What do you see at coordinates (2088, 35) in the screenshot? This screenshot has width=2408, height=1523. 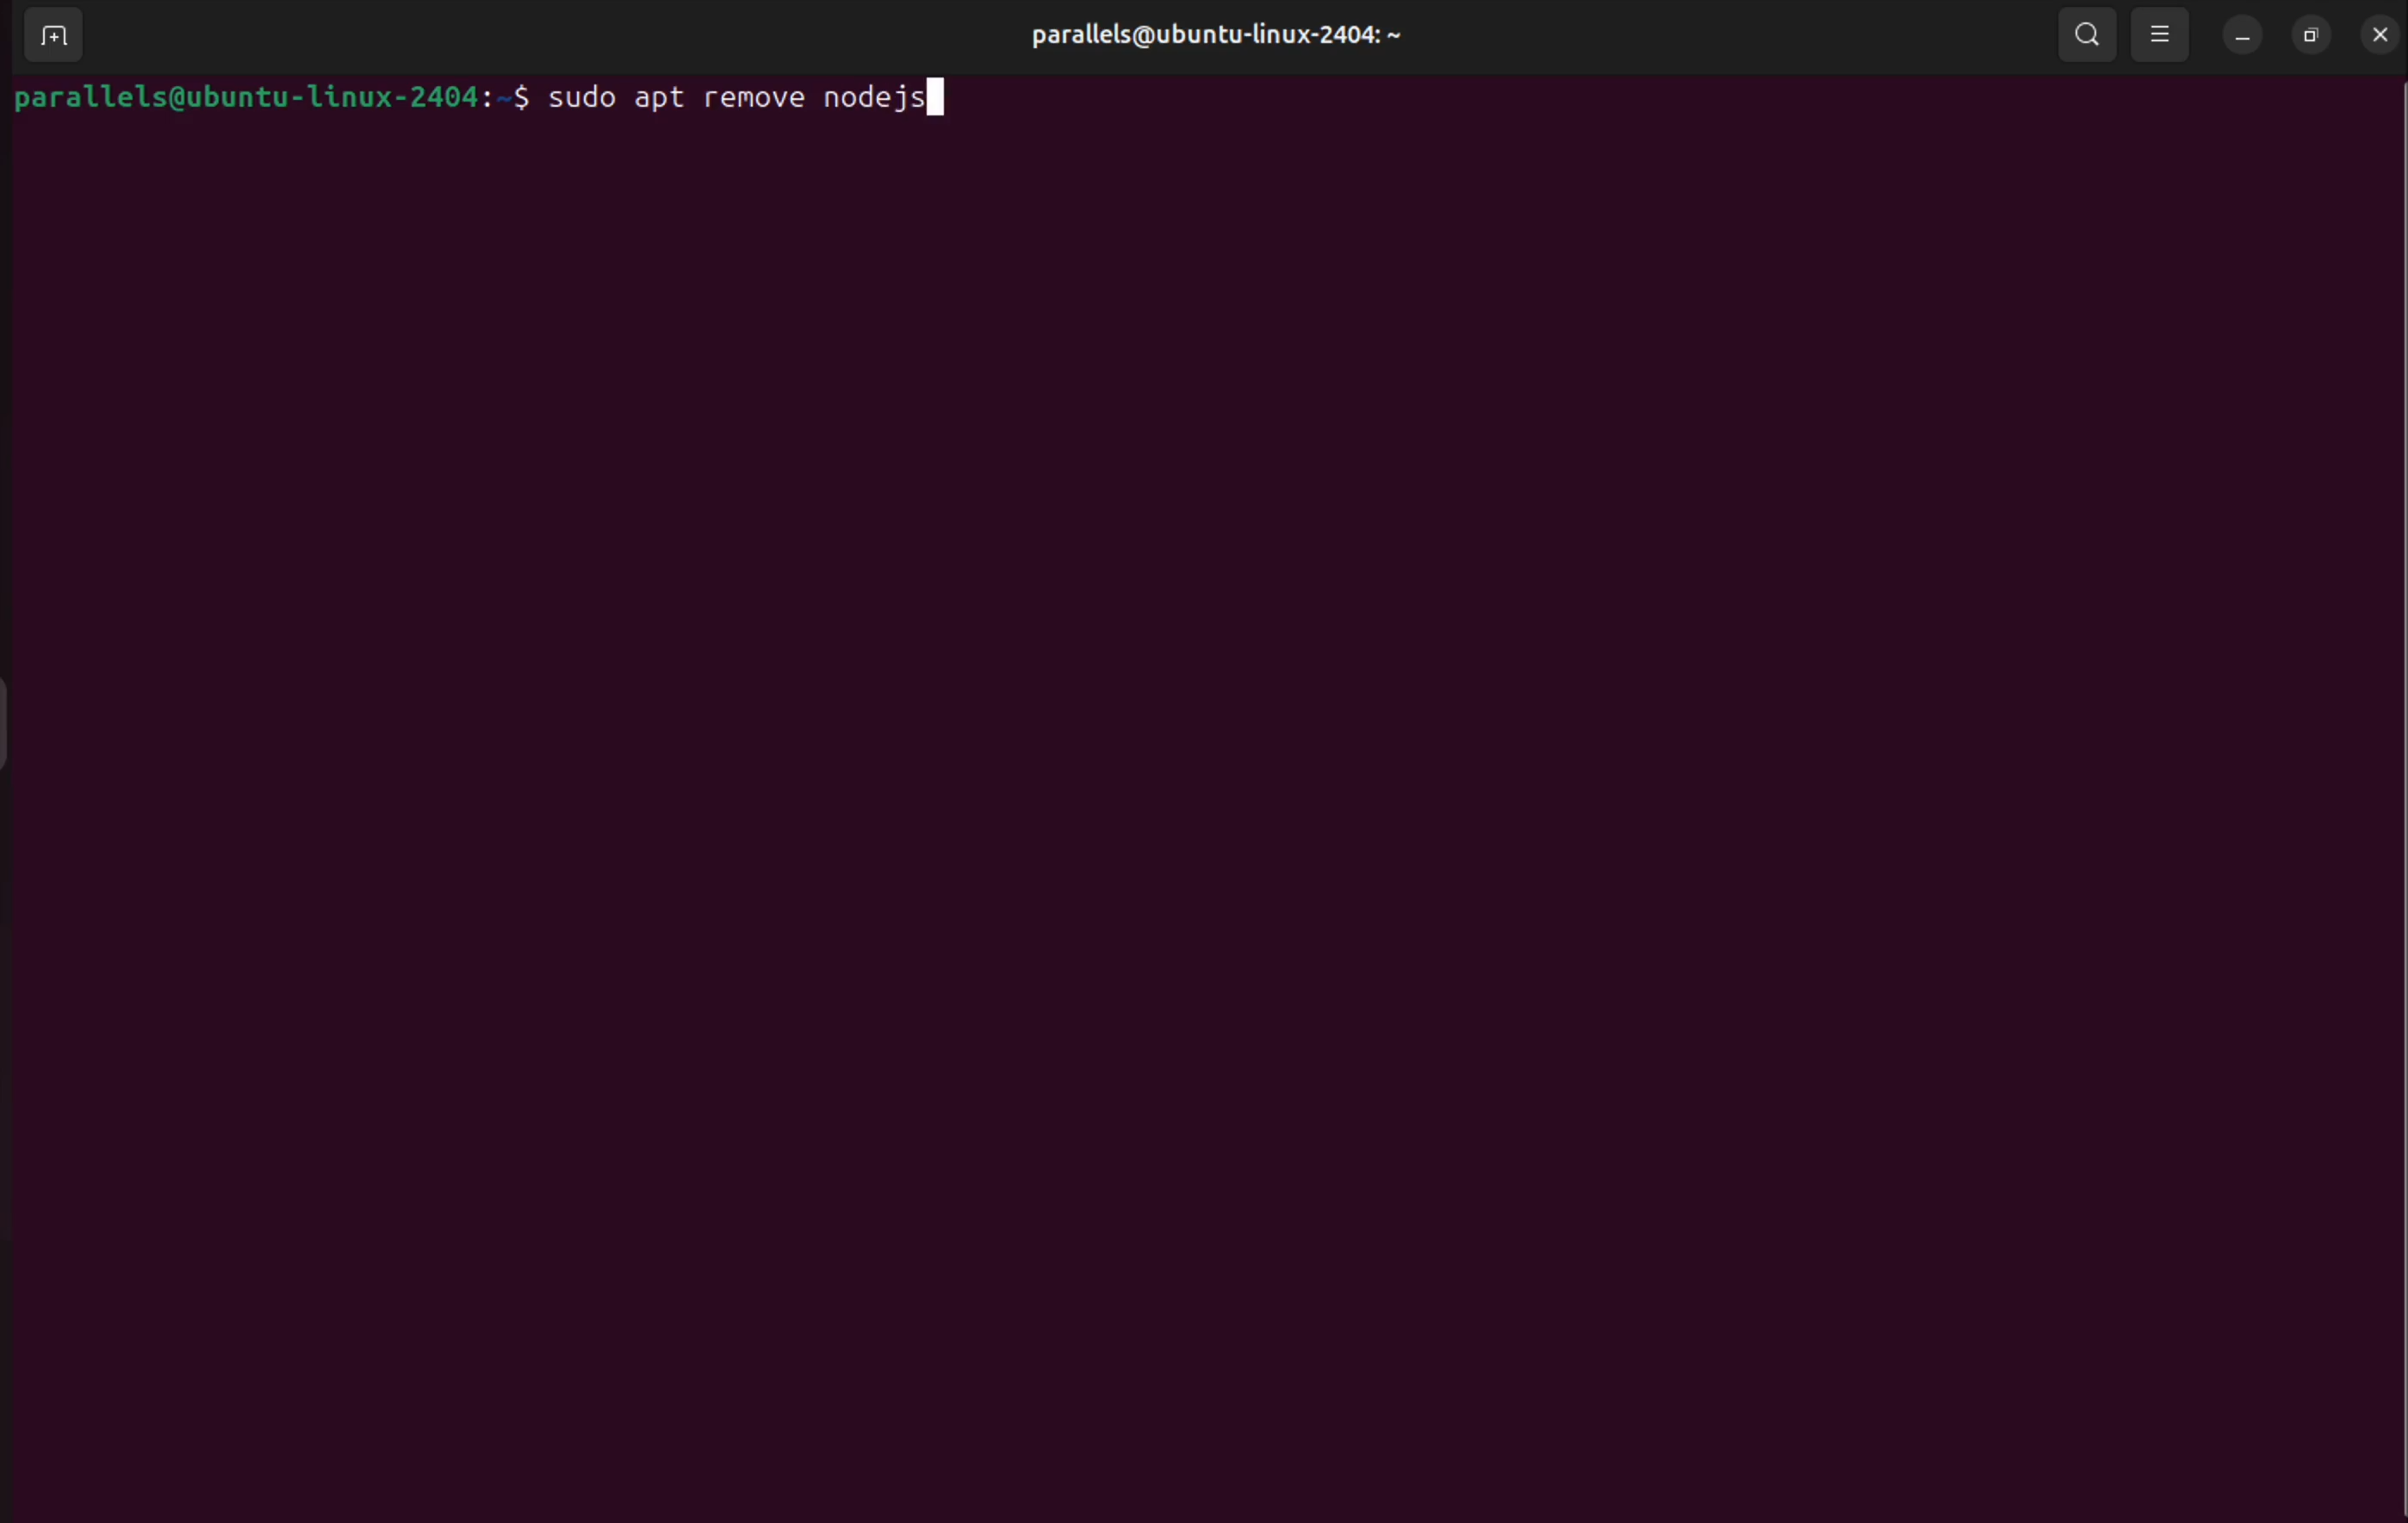 I see `search` at bounding box center [2088, 35].